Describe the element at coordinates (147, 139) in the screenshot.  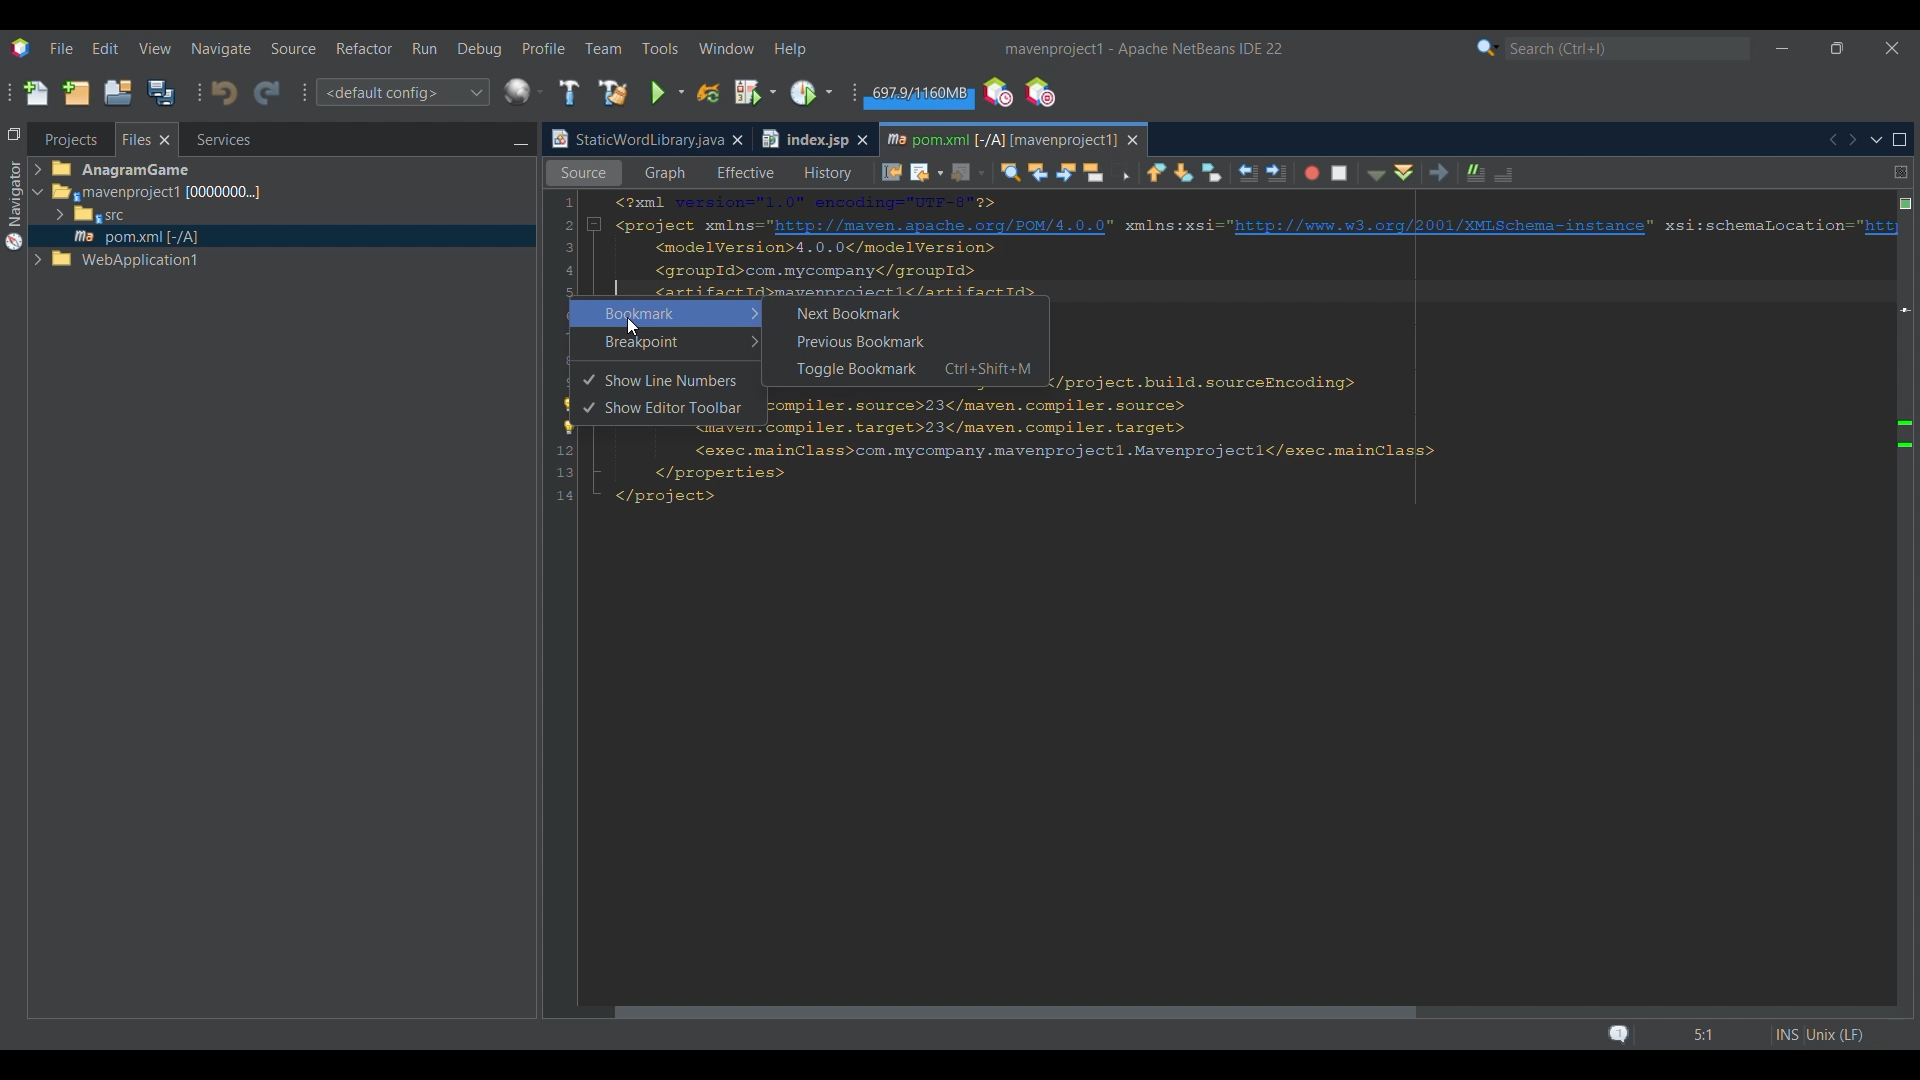
I see `Current selection highlighted` at that location.